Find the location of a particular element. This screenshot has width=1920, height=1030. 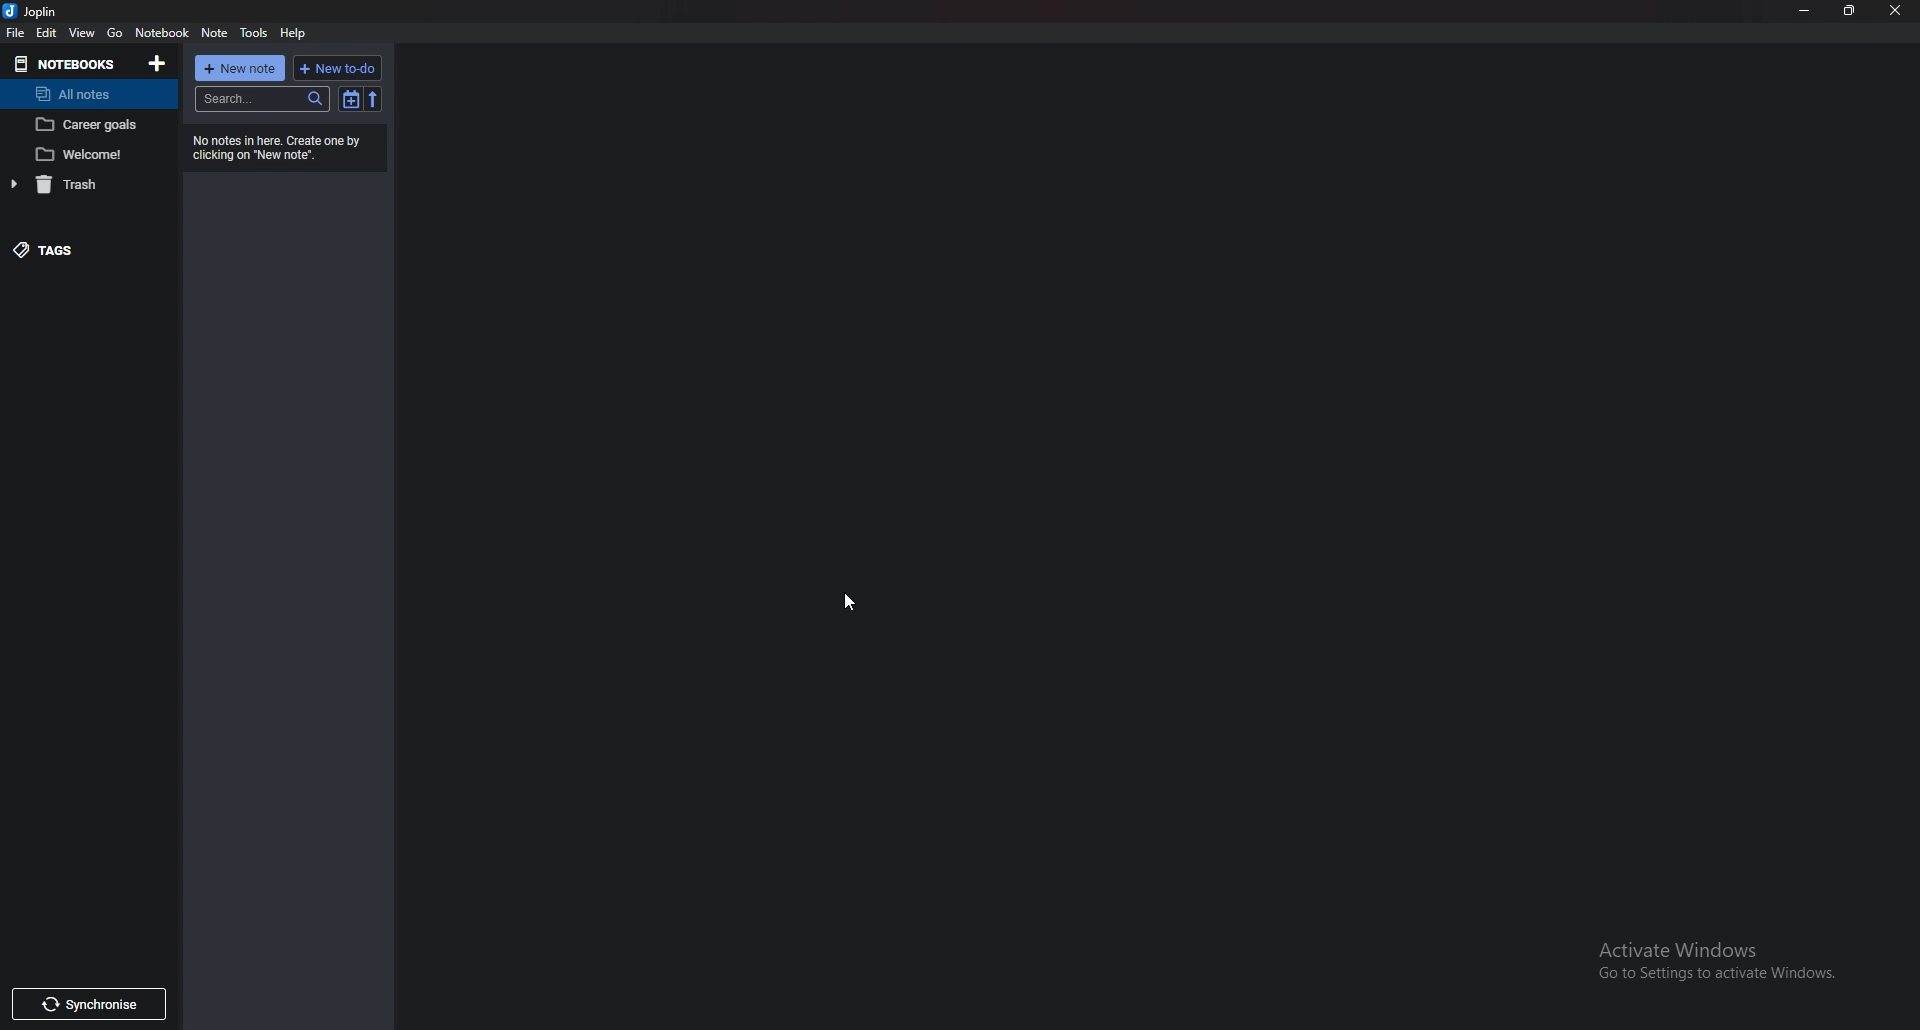

file is located at coordinates (17, 33).